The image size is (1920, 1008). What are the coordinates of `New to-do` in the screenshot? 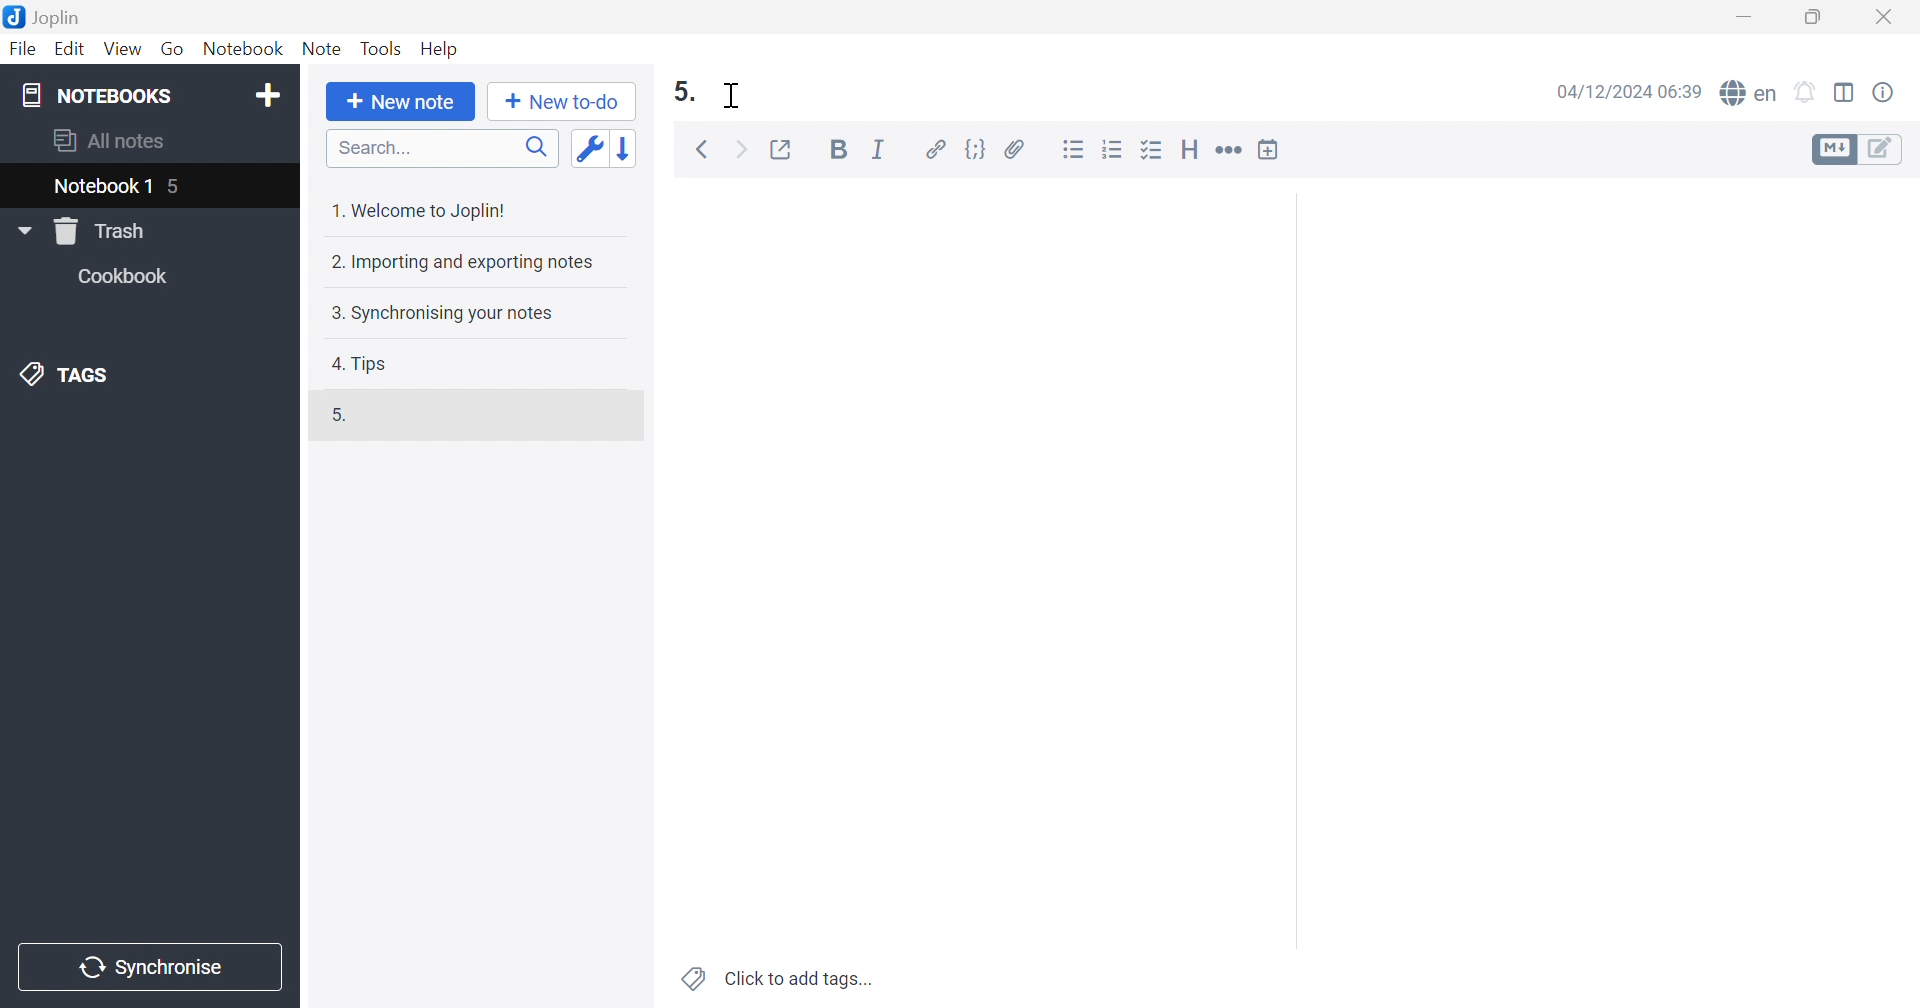 It's located at (563, 102).